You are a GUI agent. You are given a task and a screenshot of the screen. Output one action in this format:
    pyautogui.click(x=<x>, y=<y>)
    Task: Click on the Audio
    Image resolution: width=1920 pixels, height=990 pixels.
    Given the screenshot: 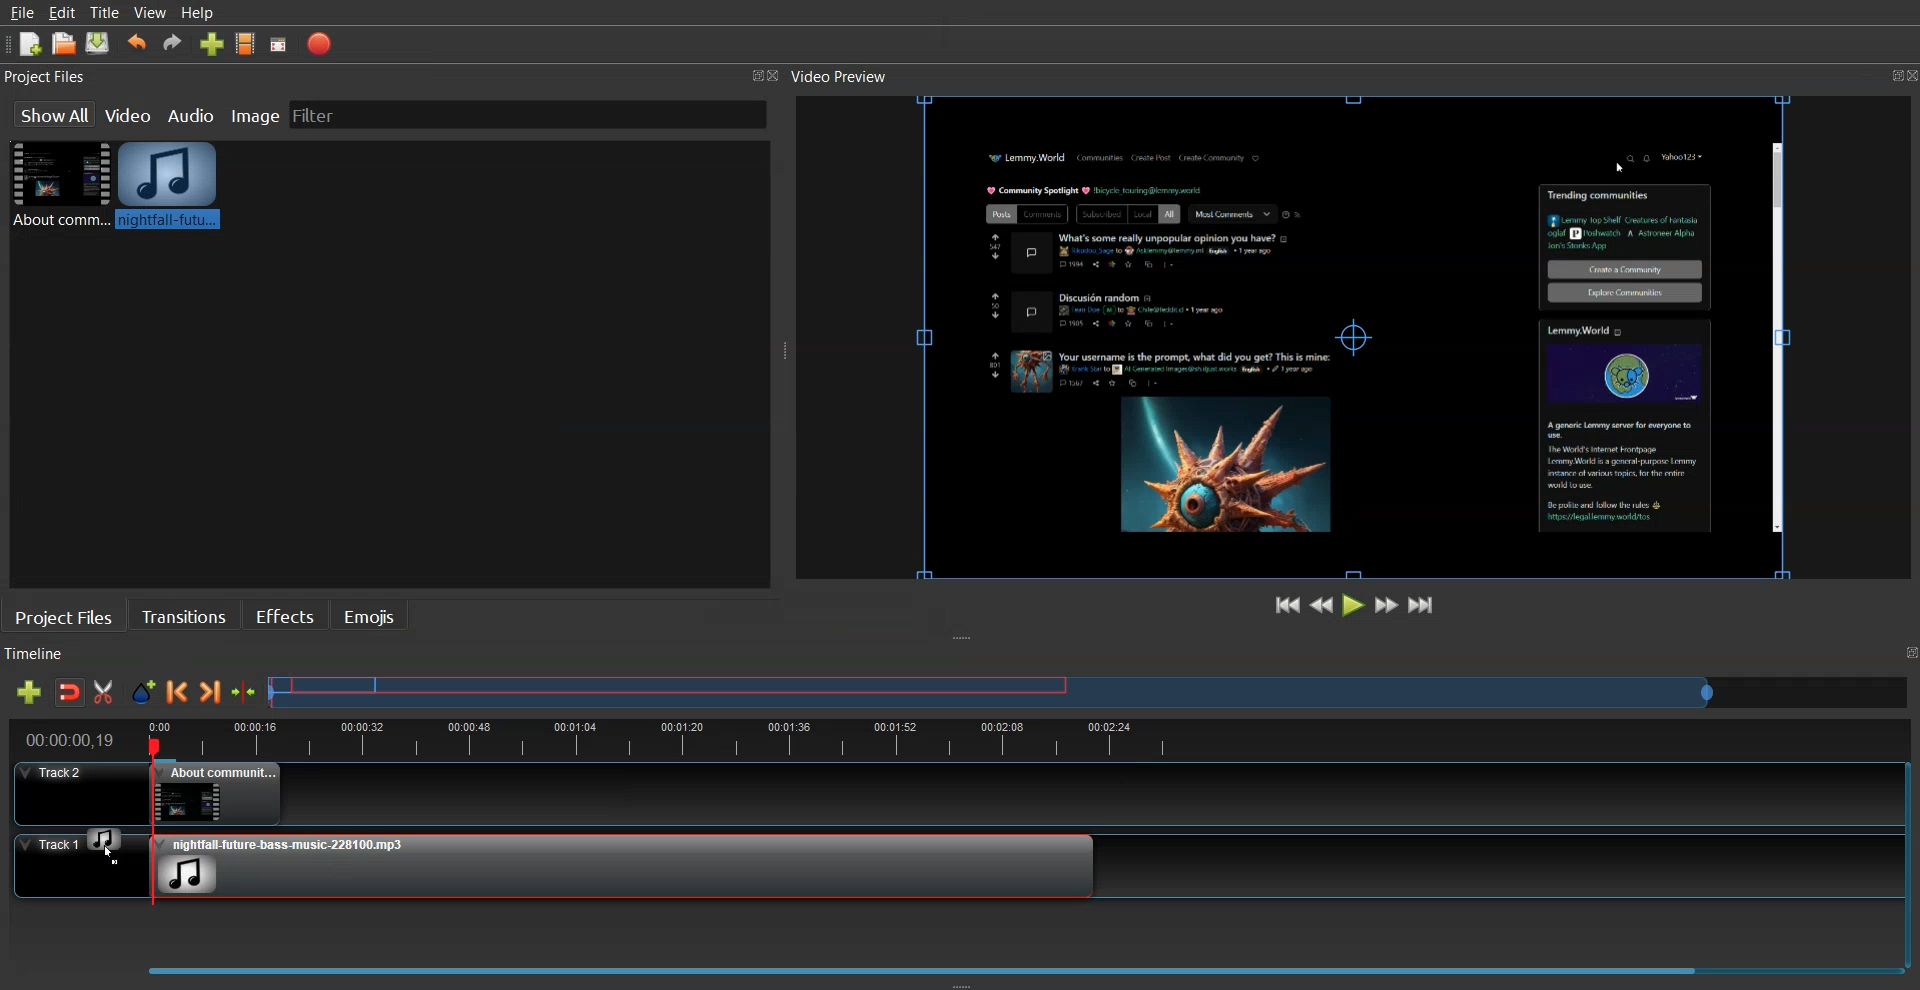 What is the action you would take?
    pyautogui.click(x=193, y=114)
    